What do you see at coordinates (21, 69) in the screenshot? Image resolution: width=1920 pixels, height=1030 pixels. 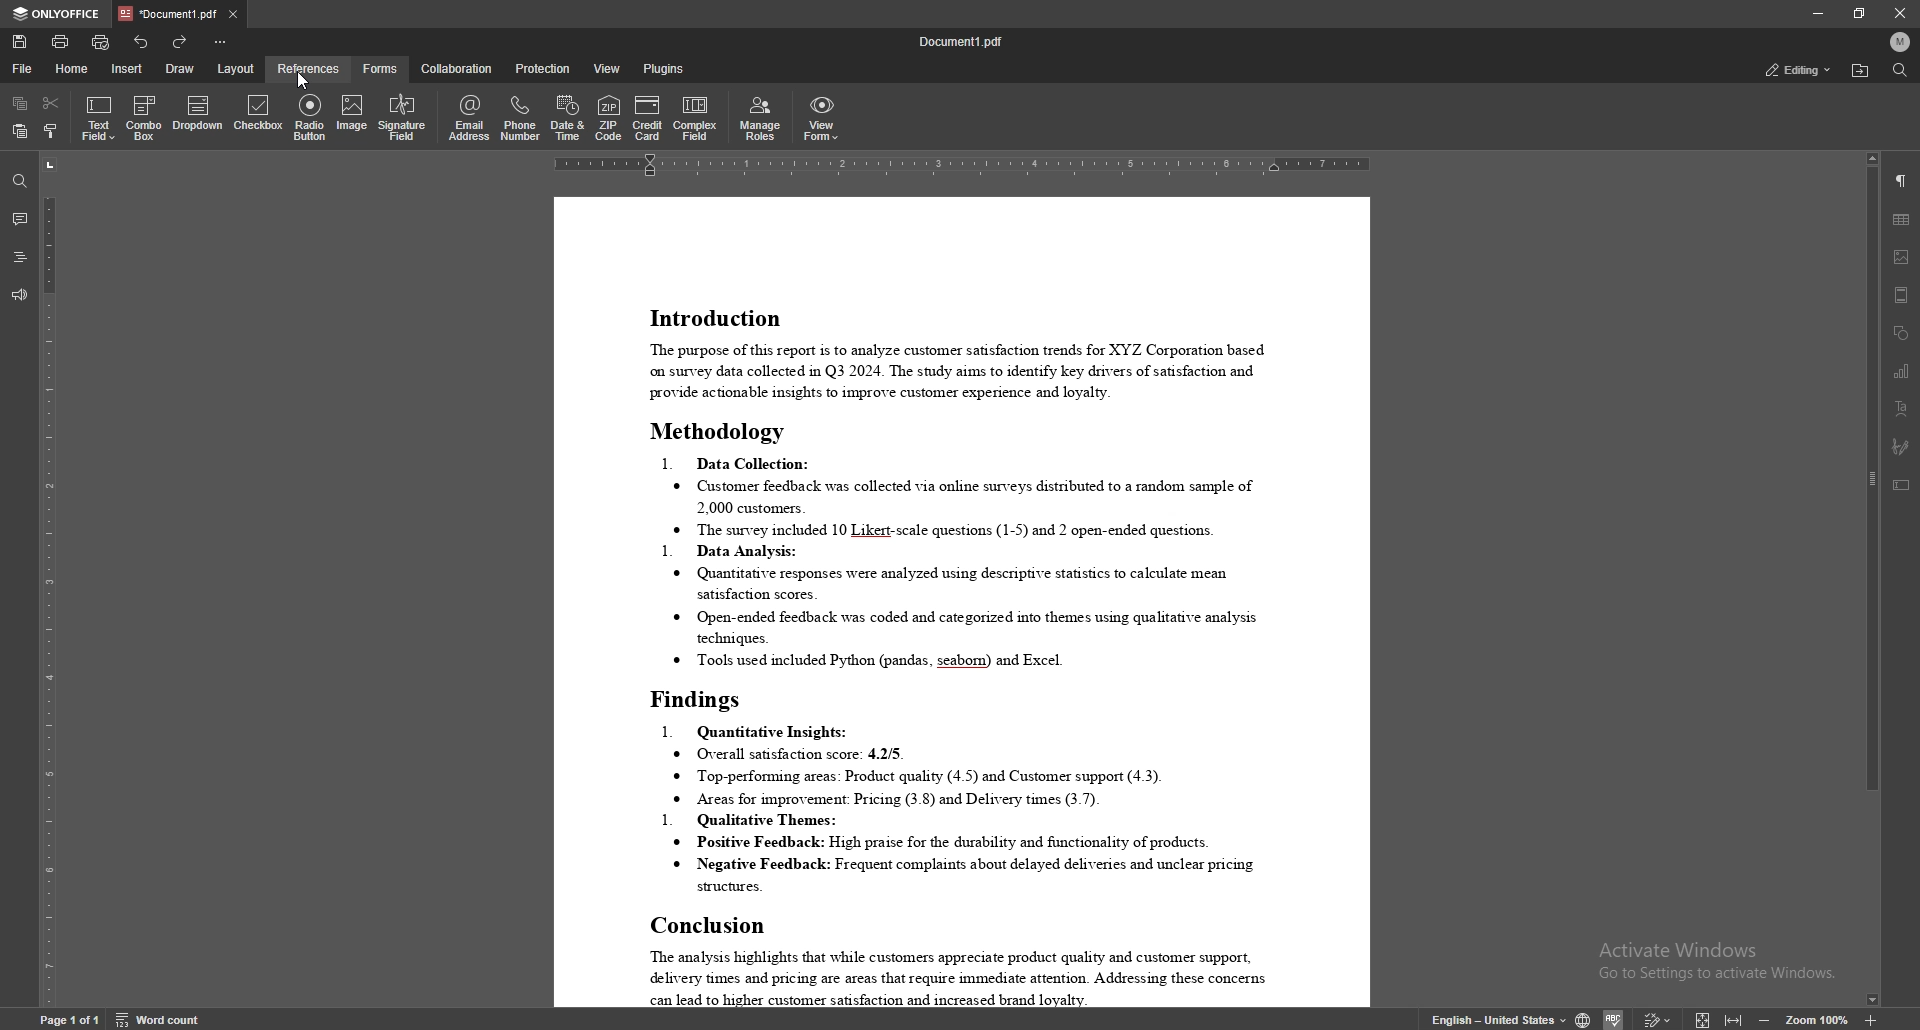 I see `file` at bounding box center [21, 69].